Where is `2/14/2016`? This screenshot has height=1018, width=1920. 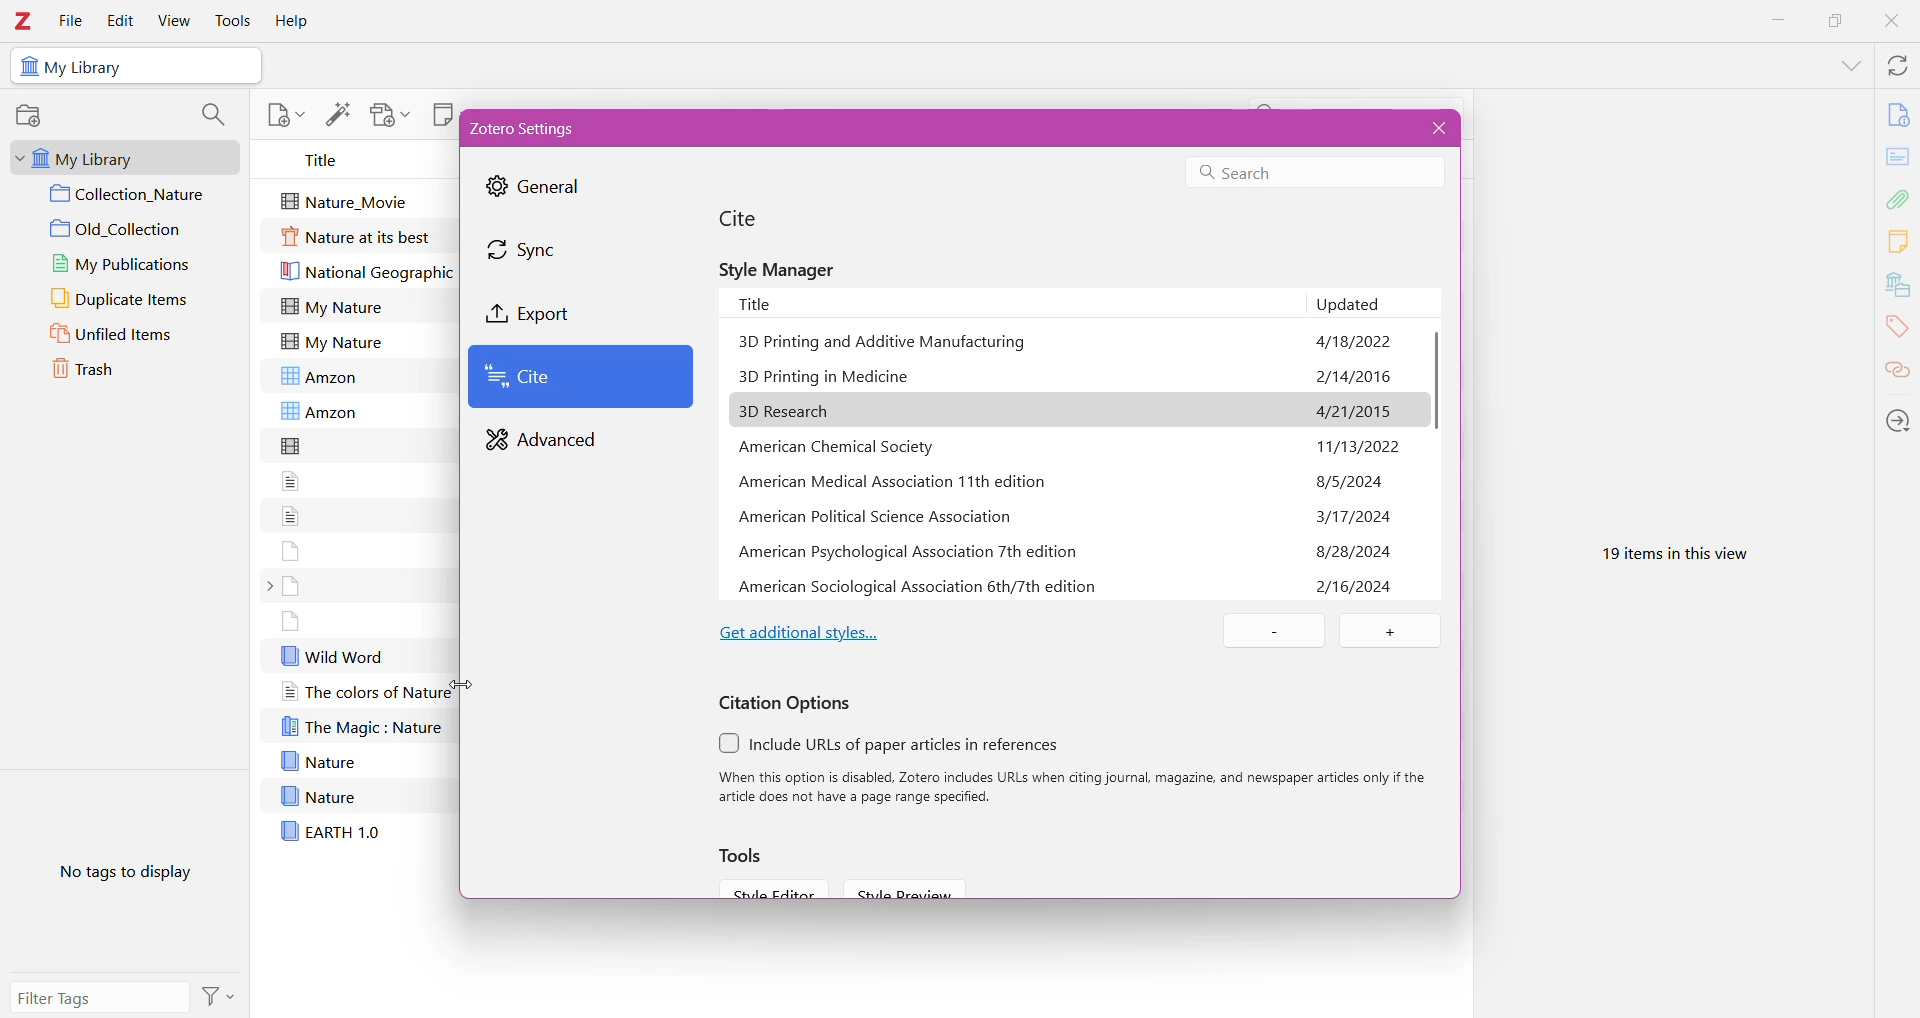 2/14/2016 is located at coordinates (1355, 377).